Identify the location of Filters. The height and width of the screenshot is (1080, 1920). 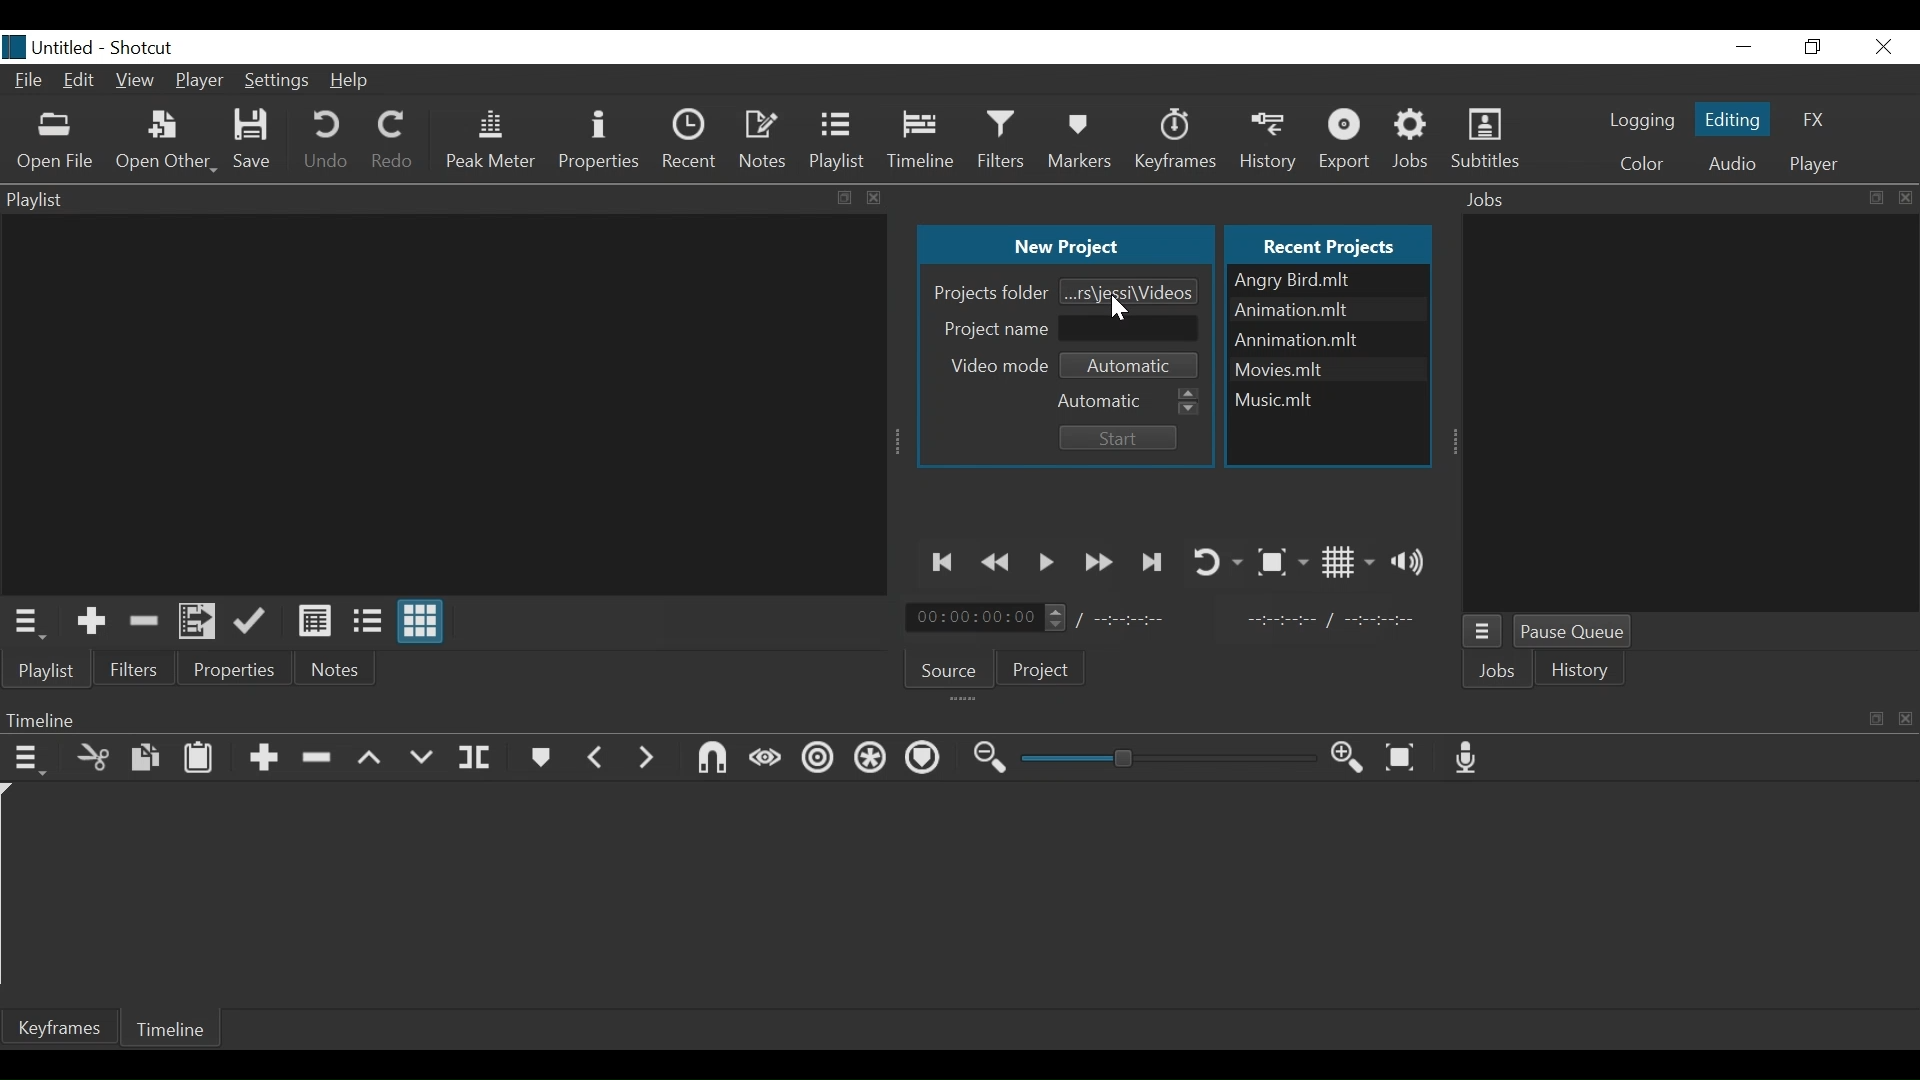
(135, 668).